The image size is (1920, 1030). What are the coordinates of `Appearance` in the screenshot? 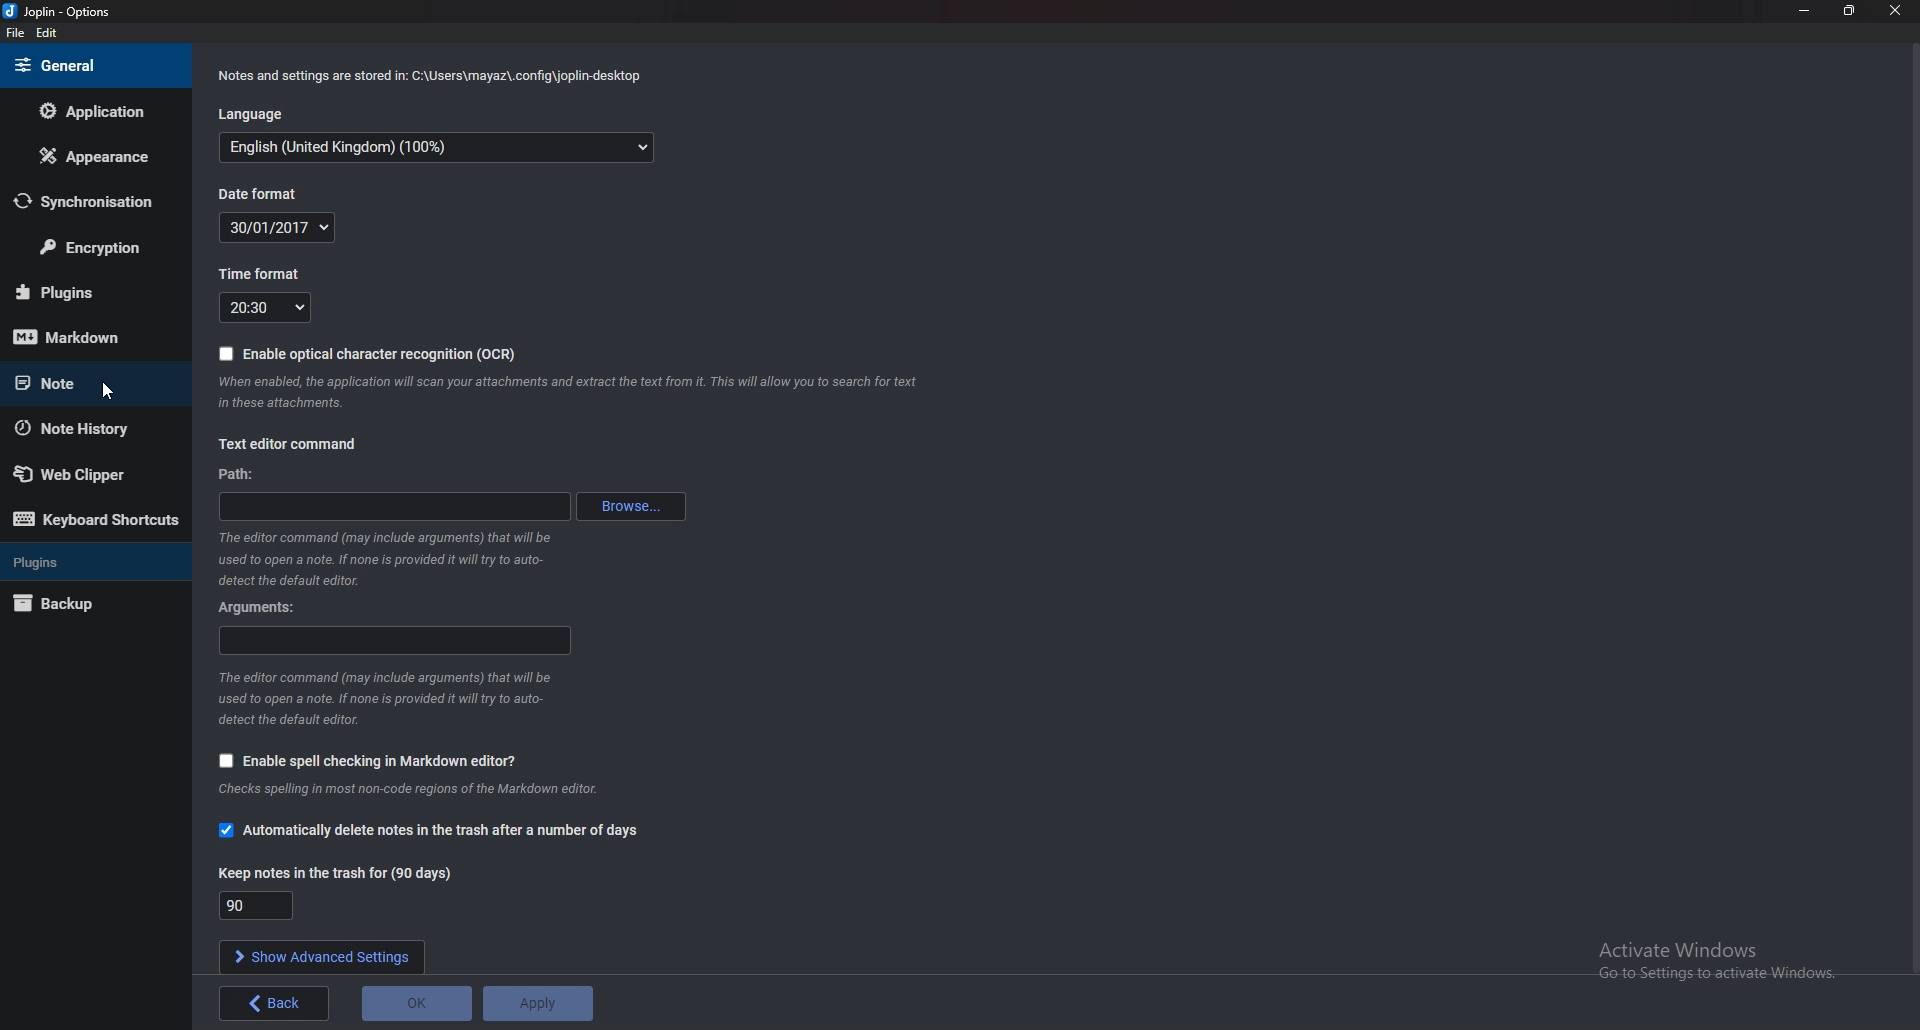 It's located at (89, 156).